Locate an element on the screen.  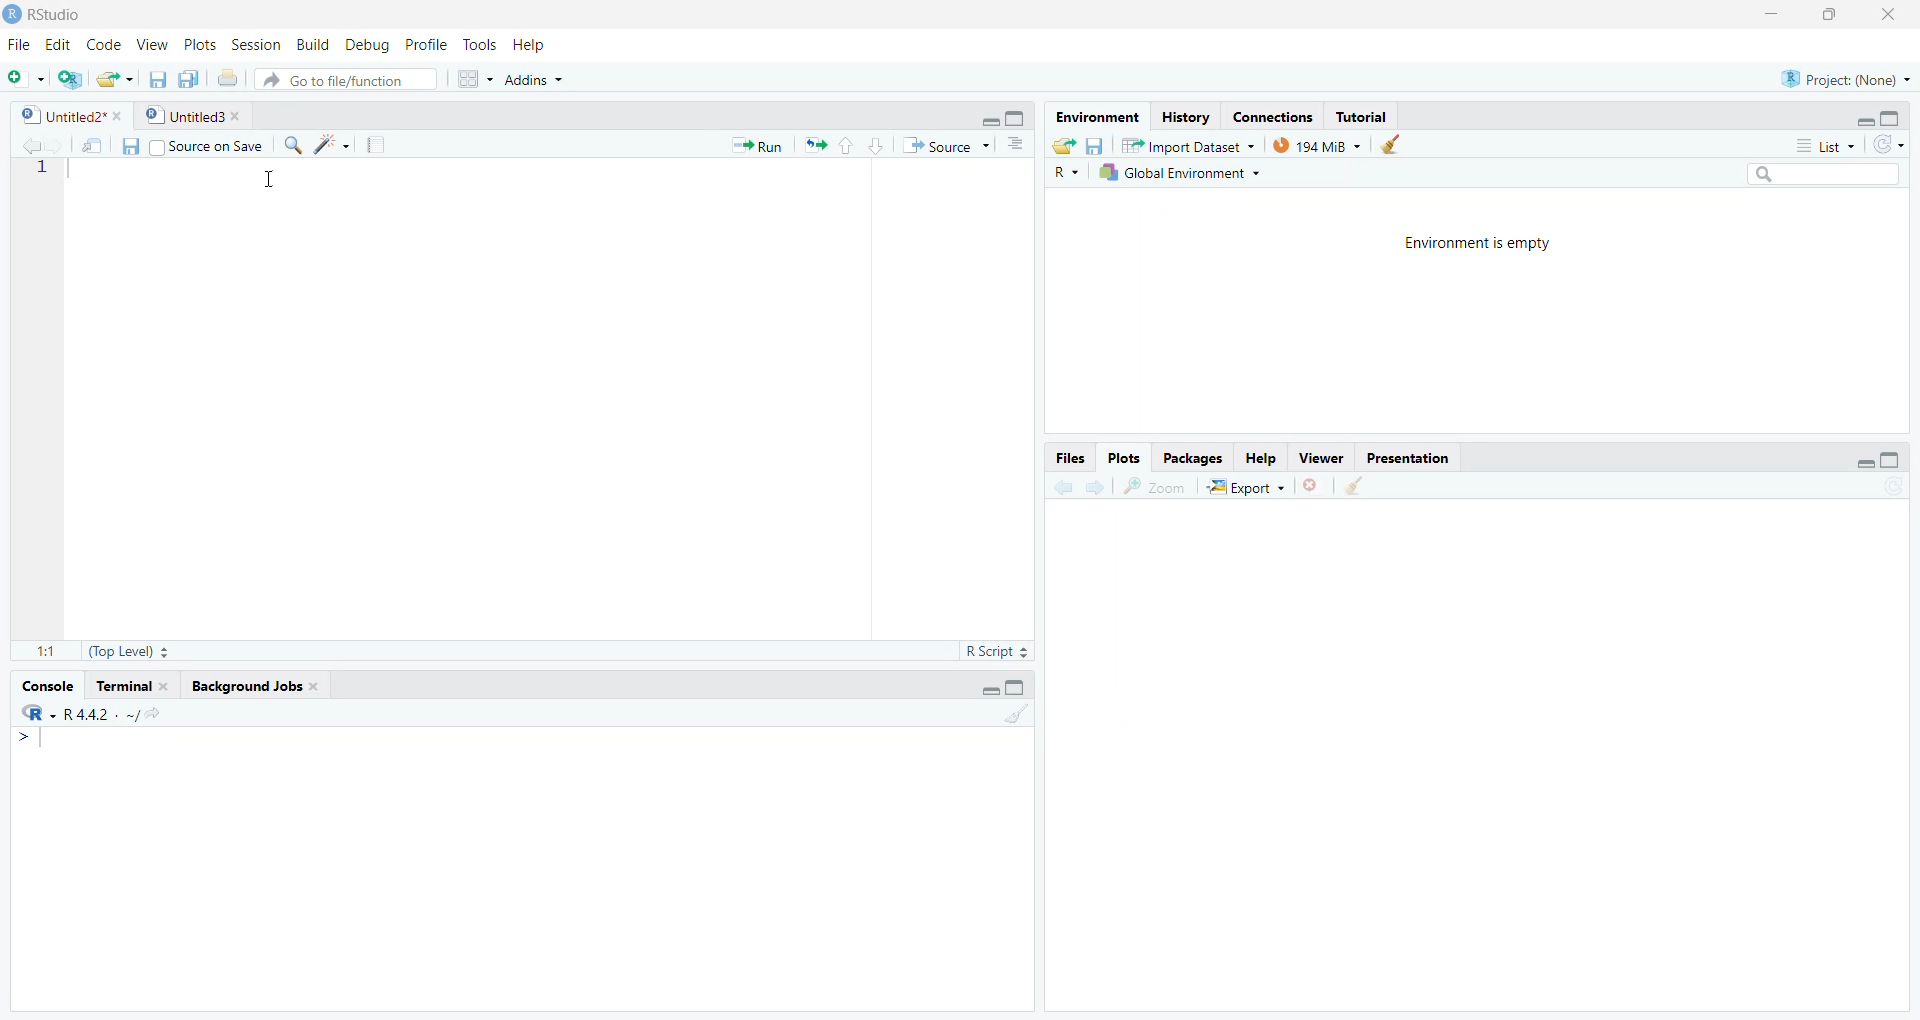
Cursor is located at coordinates (266, 181).